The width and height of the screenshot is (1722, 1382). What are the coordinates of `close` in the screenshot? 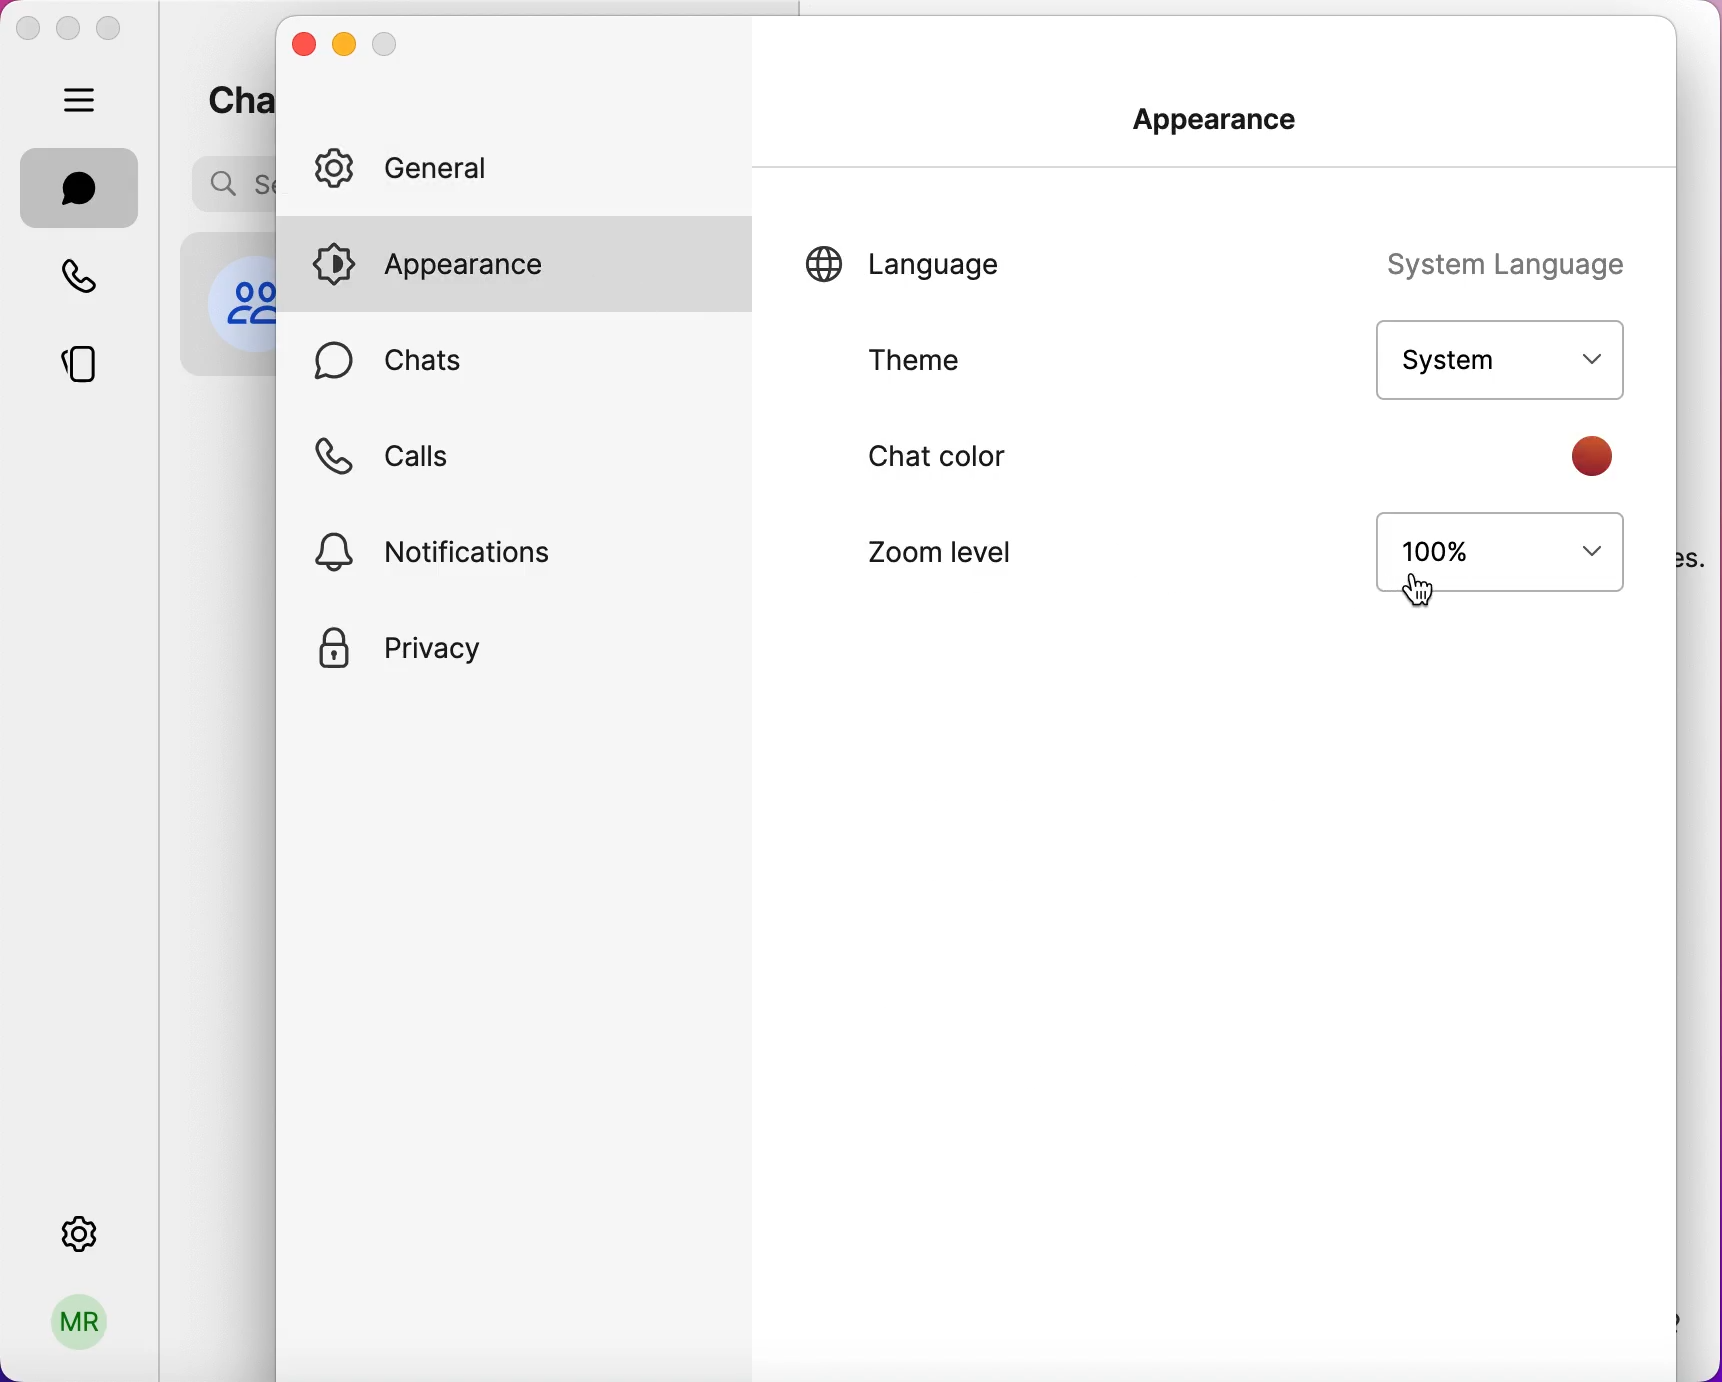 It's located at (28, 26).